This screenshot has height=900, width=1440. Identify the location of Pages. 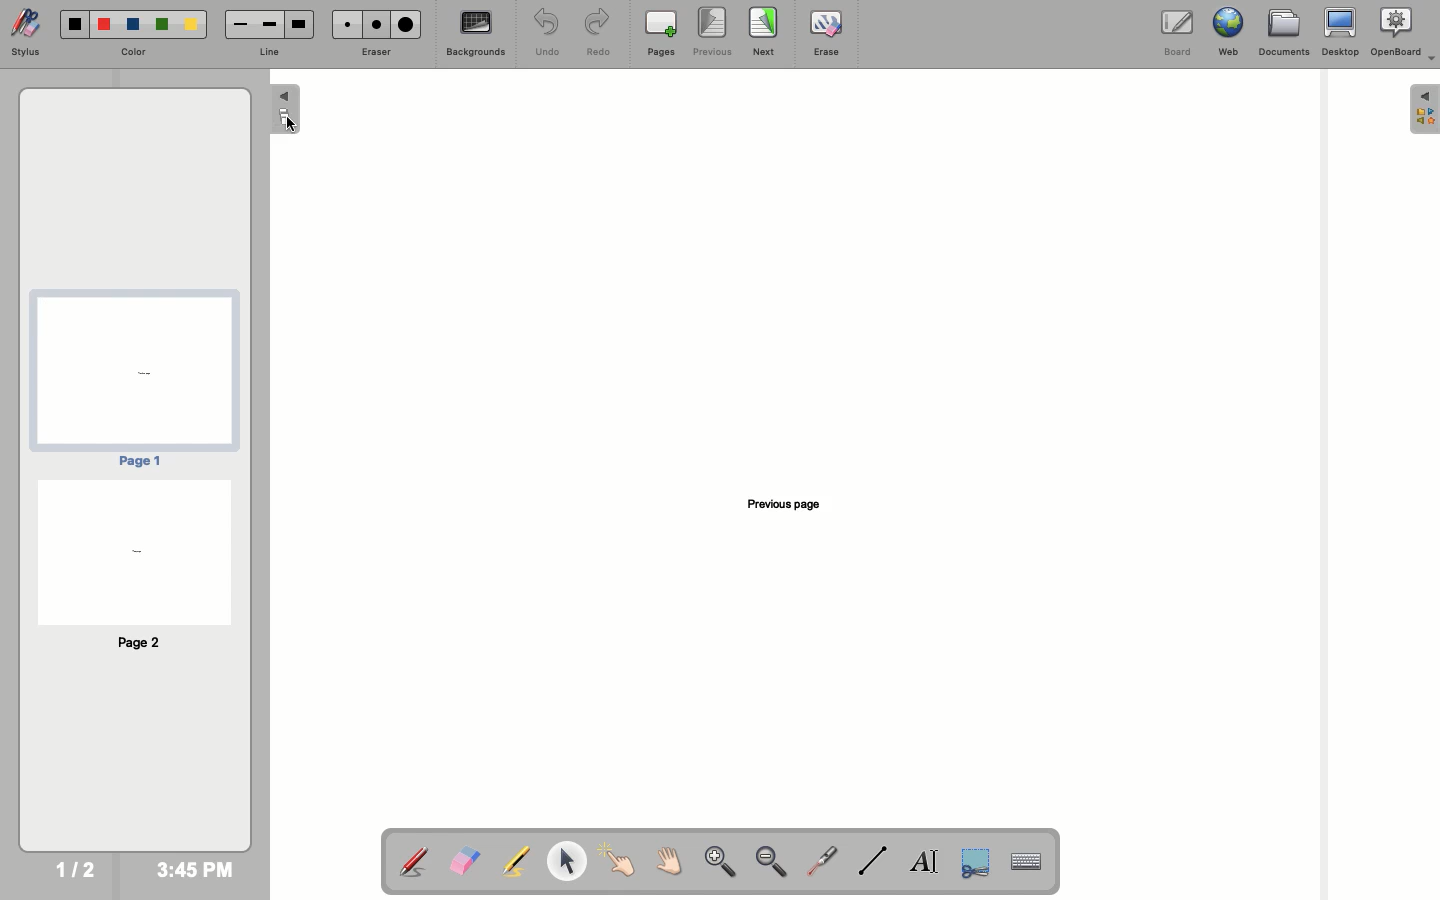
(661, 33).